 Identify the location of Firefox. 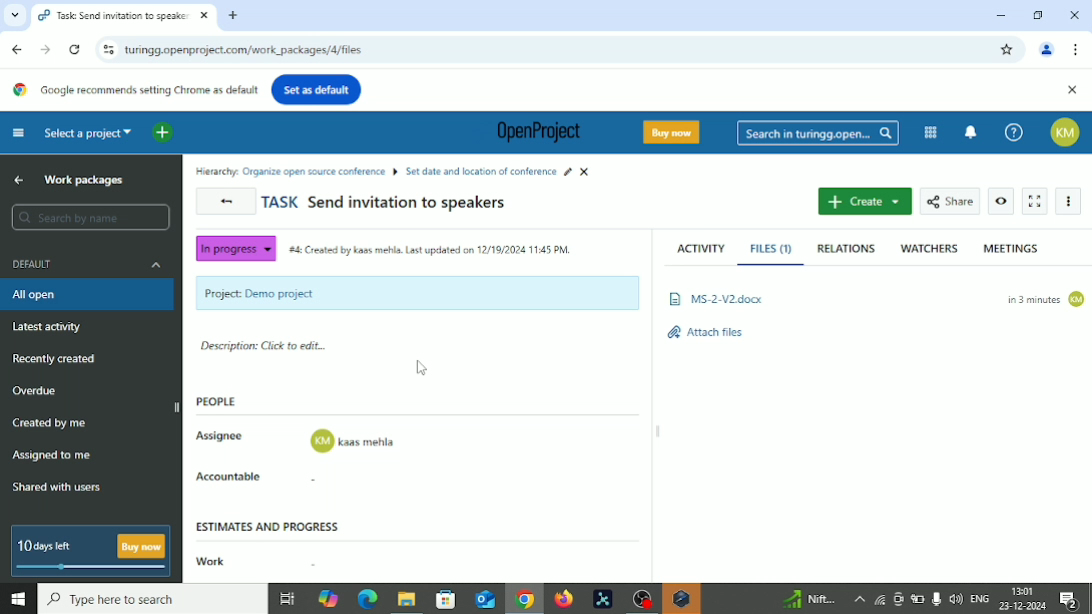
(563, 599).